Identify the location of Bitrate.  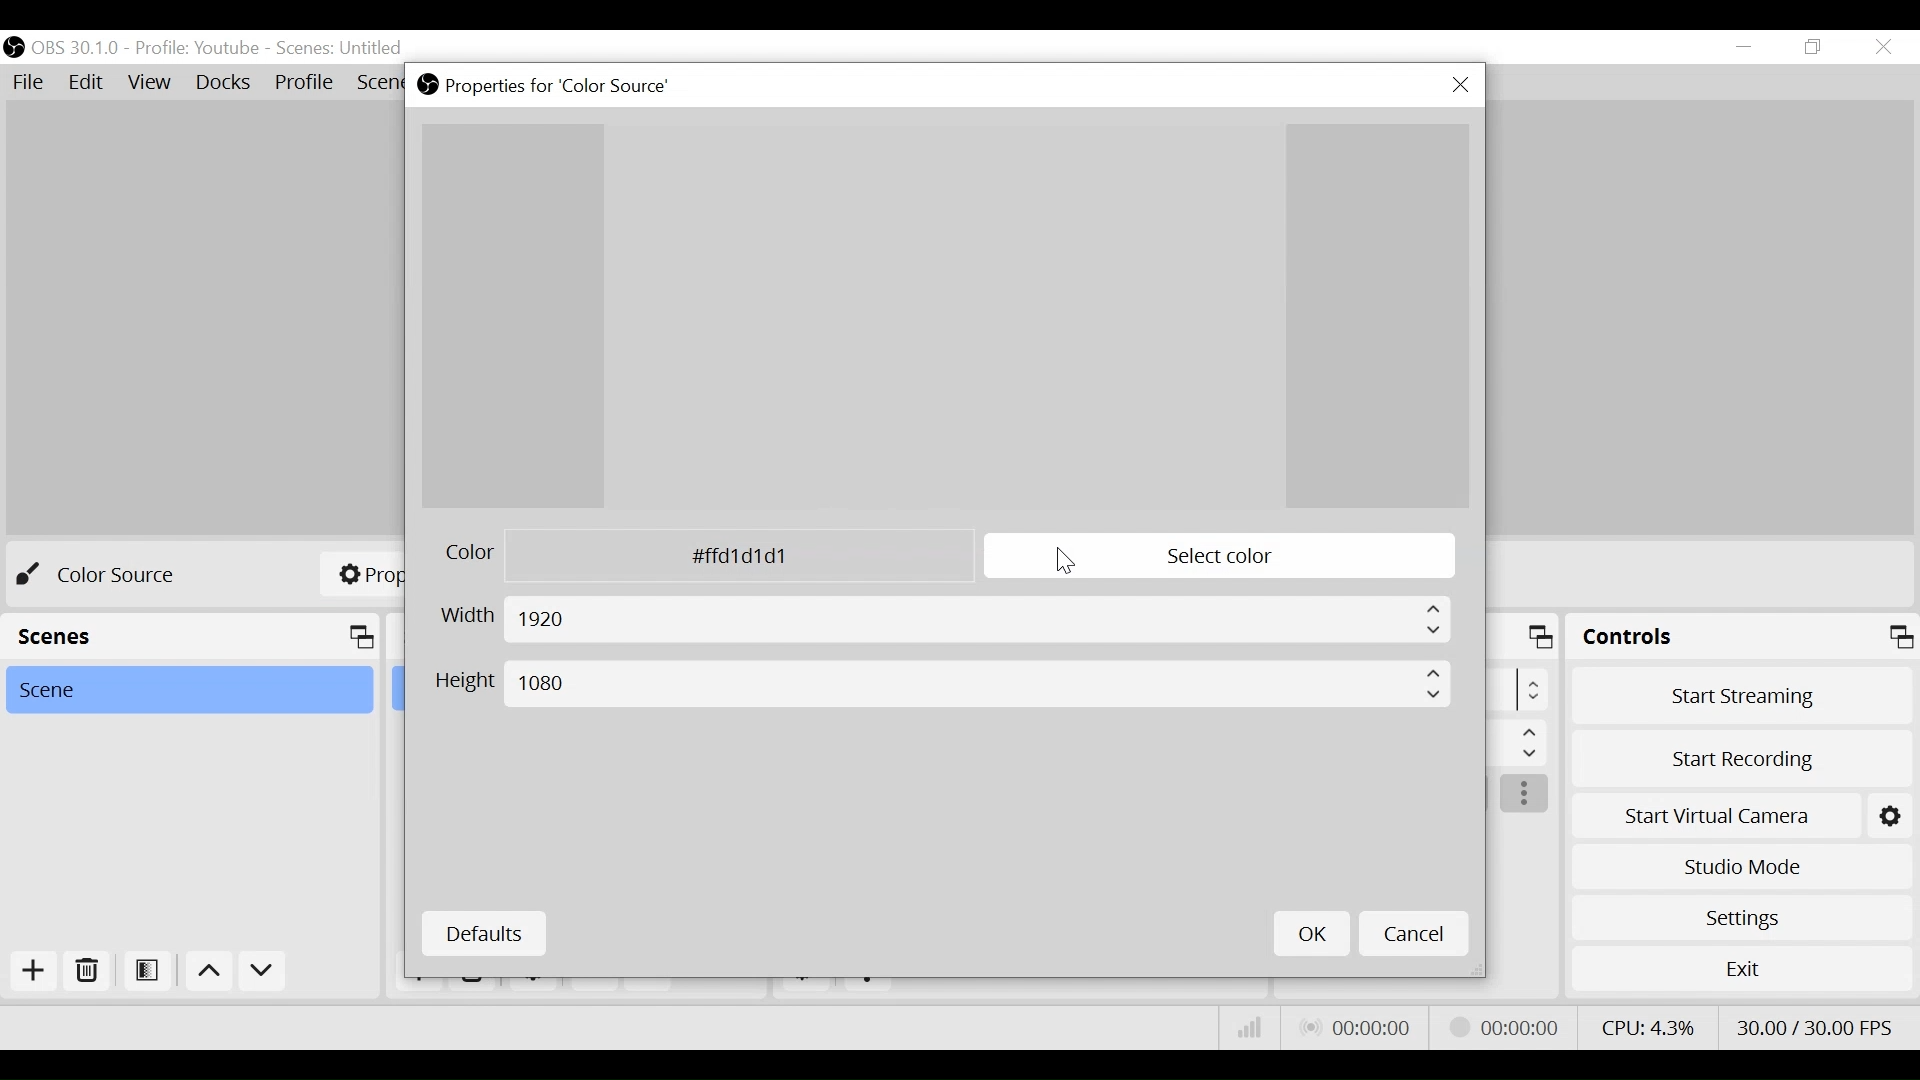
(1246, 1028).